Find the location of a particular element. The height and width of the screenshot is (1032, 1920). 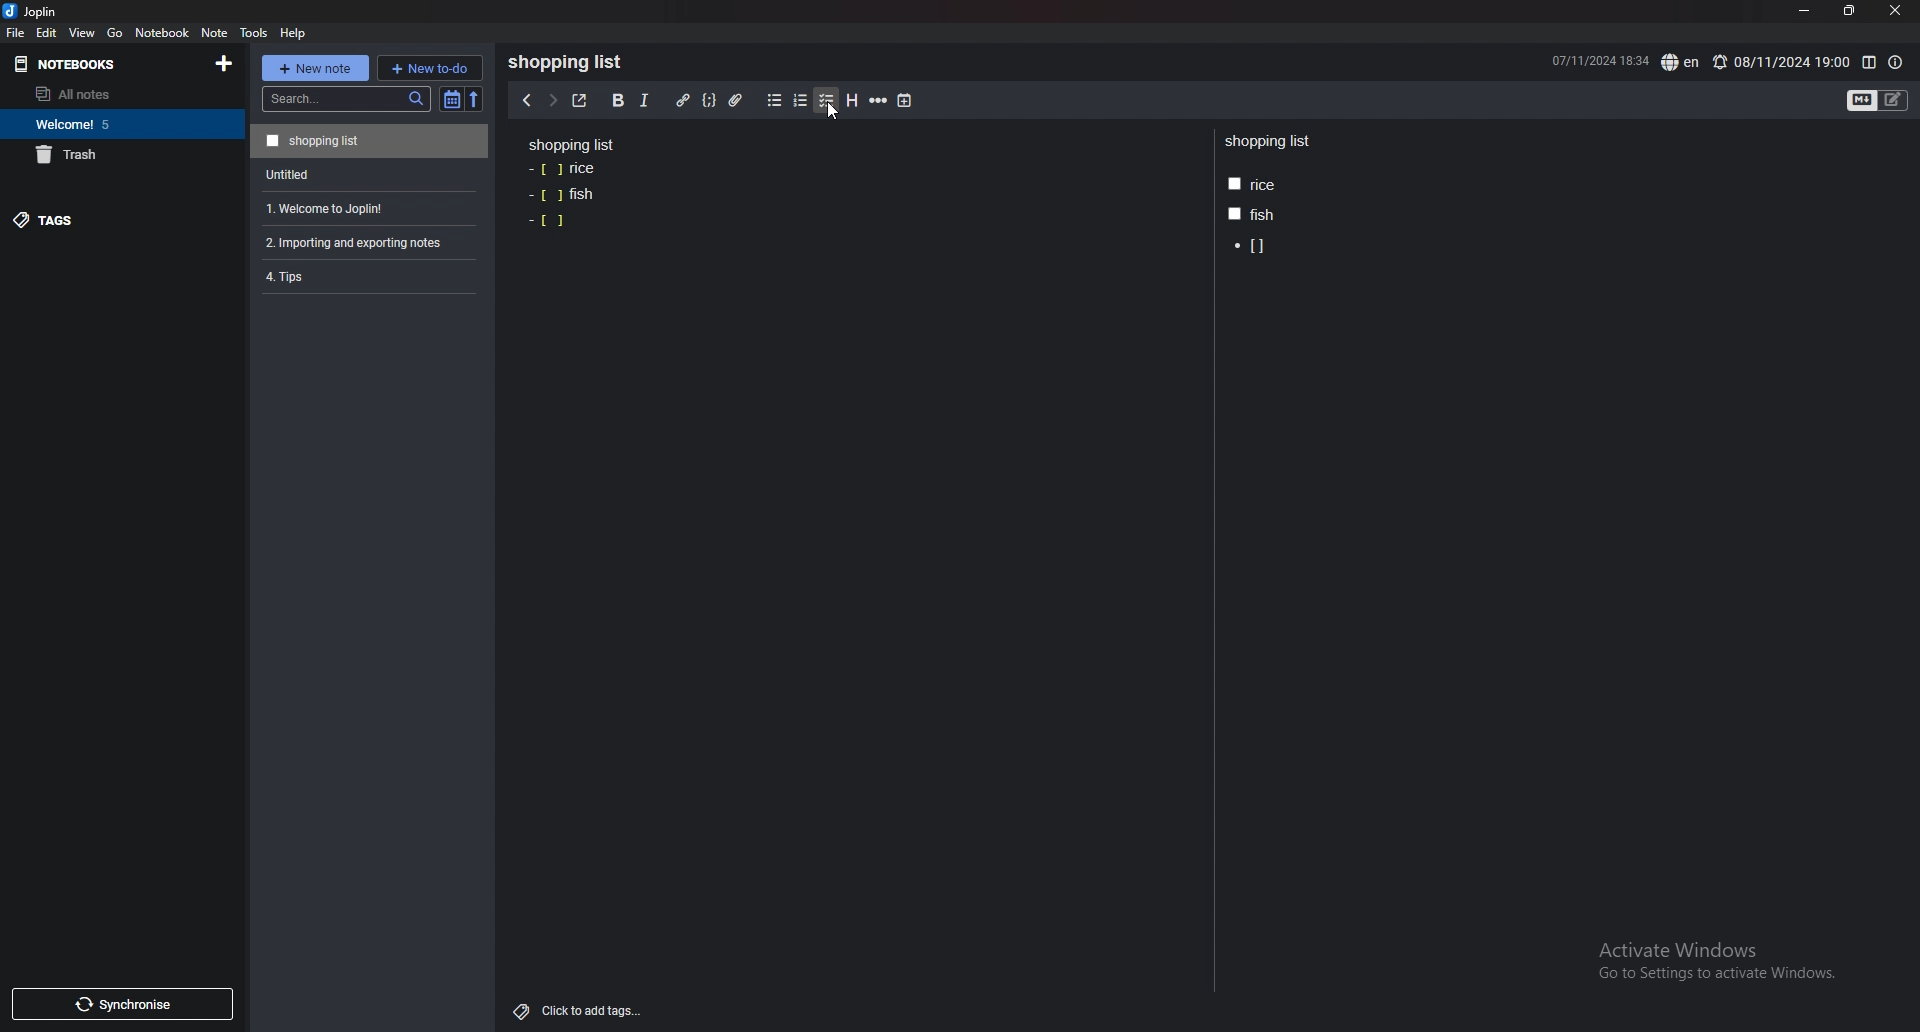

next is located at coordinates (552, 99).